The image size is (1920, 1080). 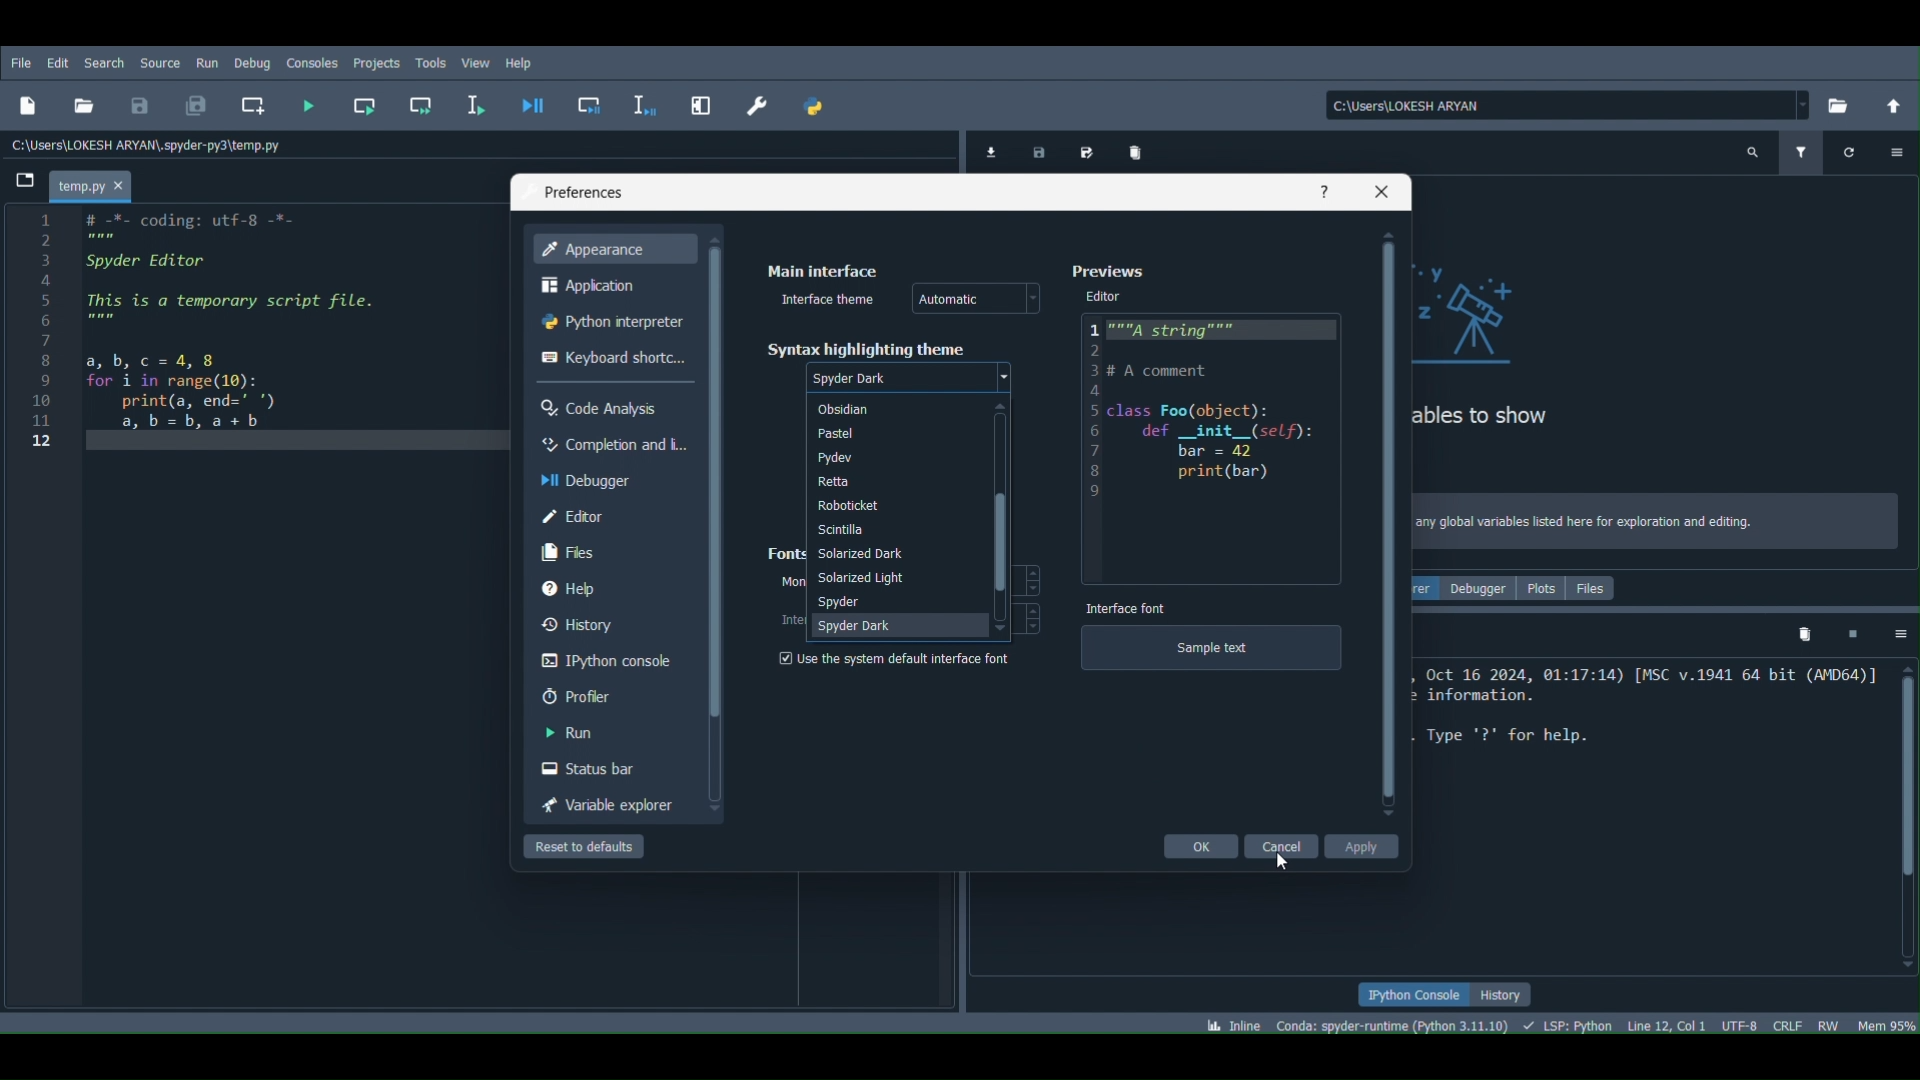 I want to click on Project name, so click(x=97, y=182).